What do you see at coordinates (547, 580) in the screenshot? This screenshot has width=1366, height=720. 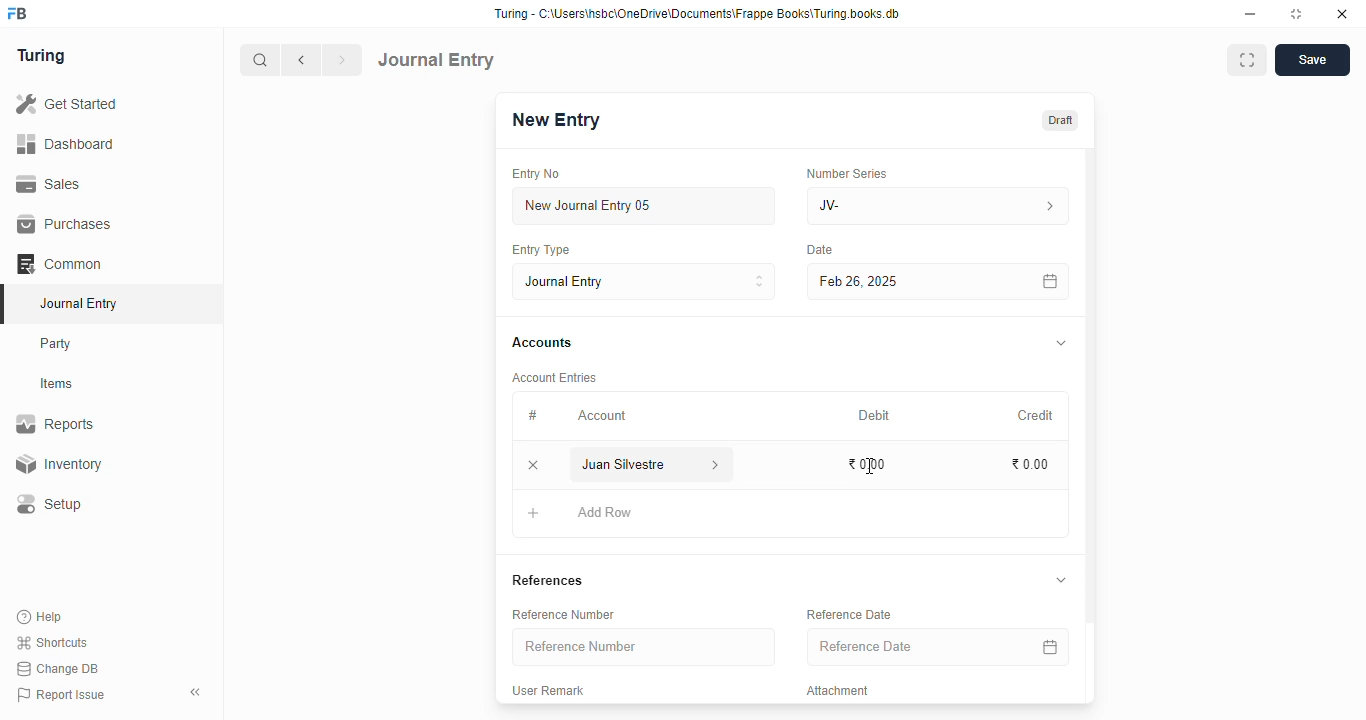 I see `references` at bounding box center [547, 580].